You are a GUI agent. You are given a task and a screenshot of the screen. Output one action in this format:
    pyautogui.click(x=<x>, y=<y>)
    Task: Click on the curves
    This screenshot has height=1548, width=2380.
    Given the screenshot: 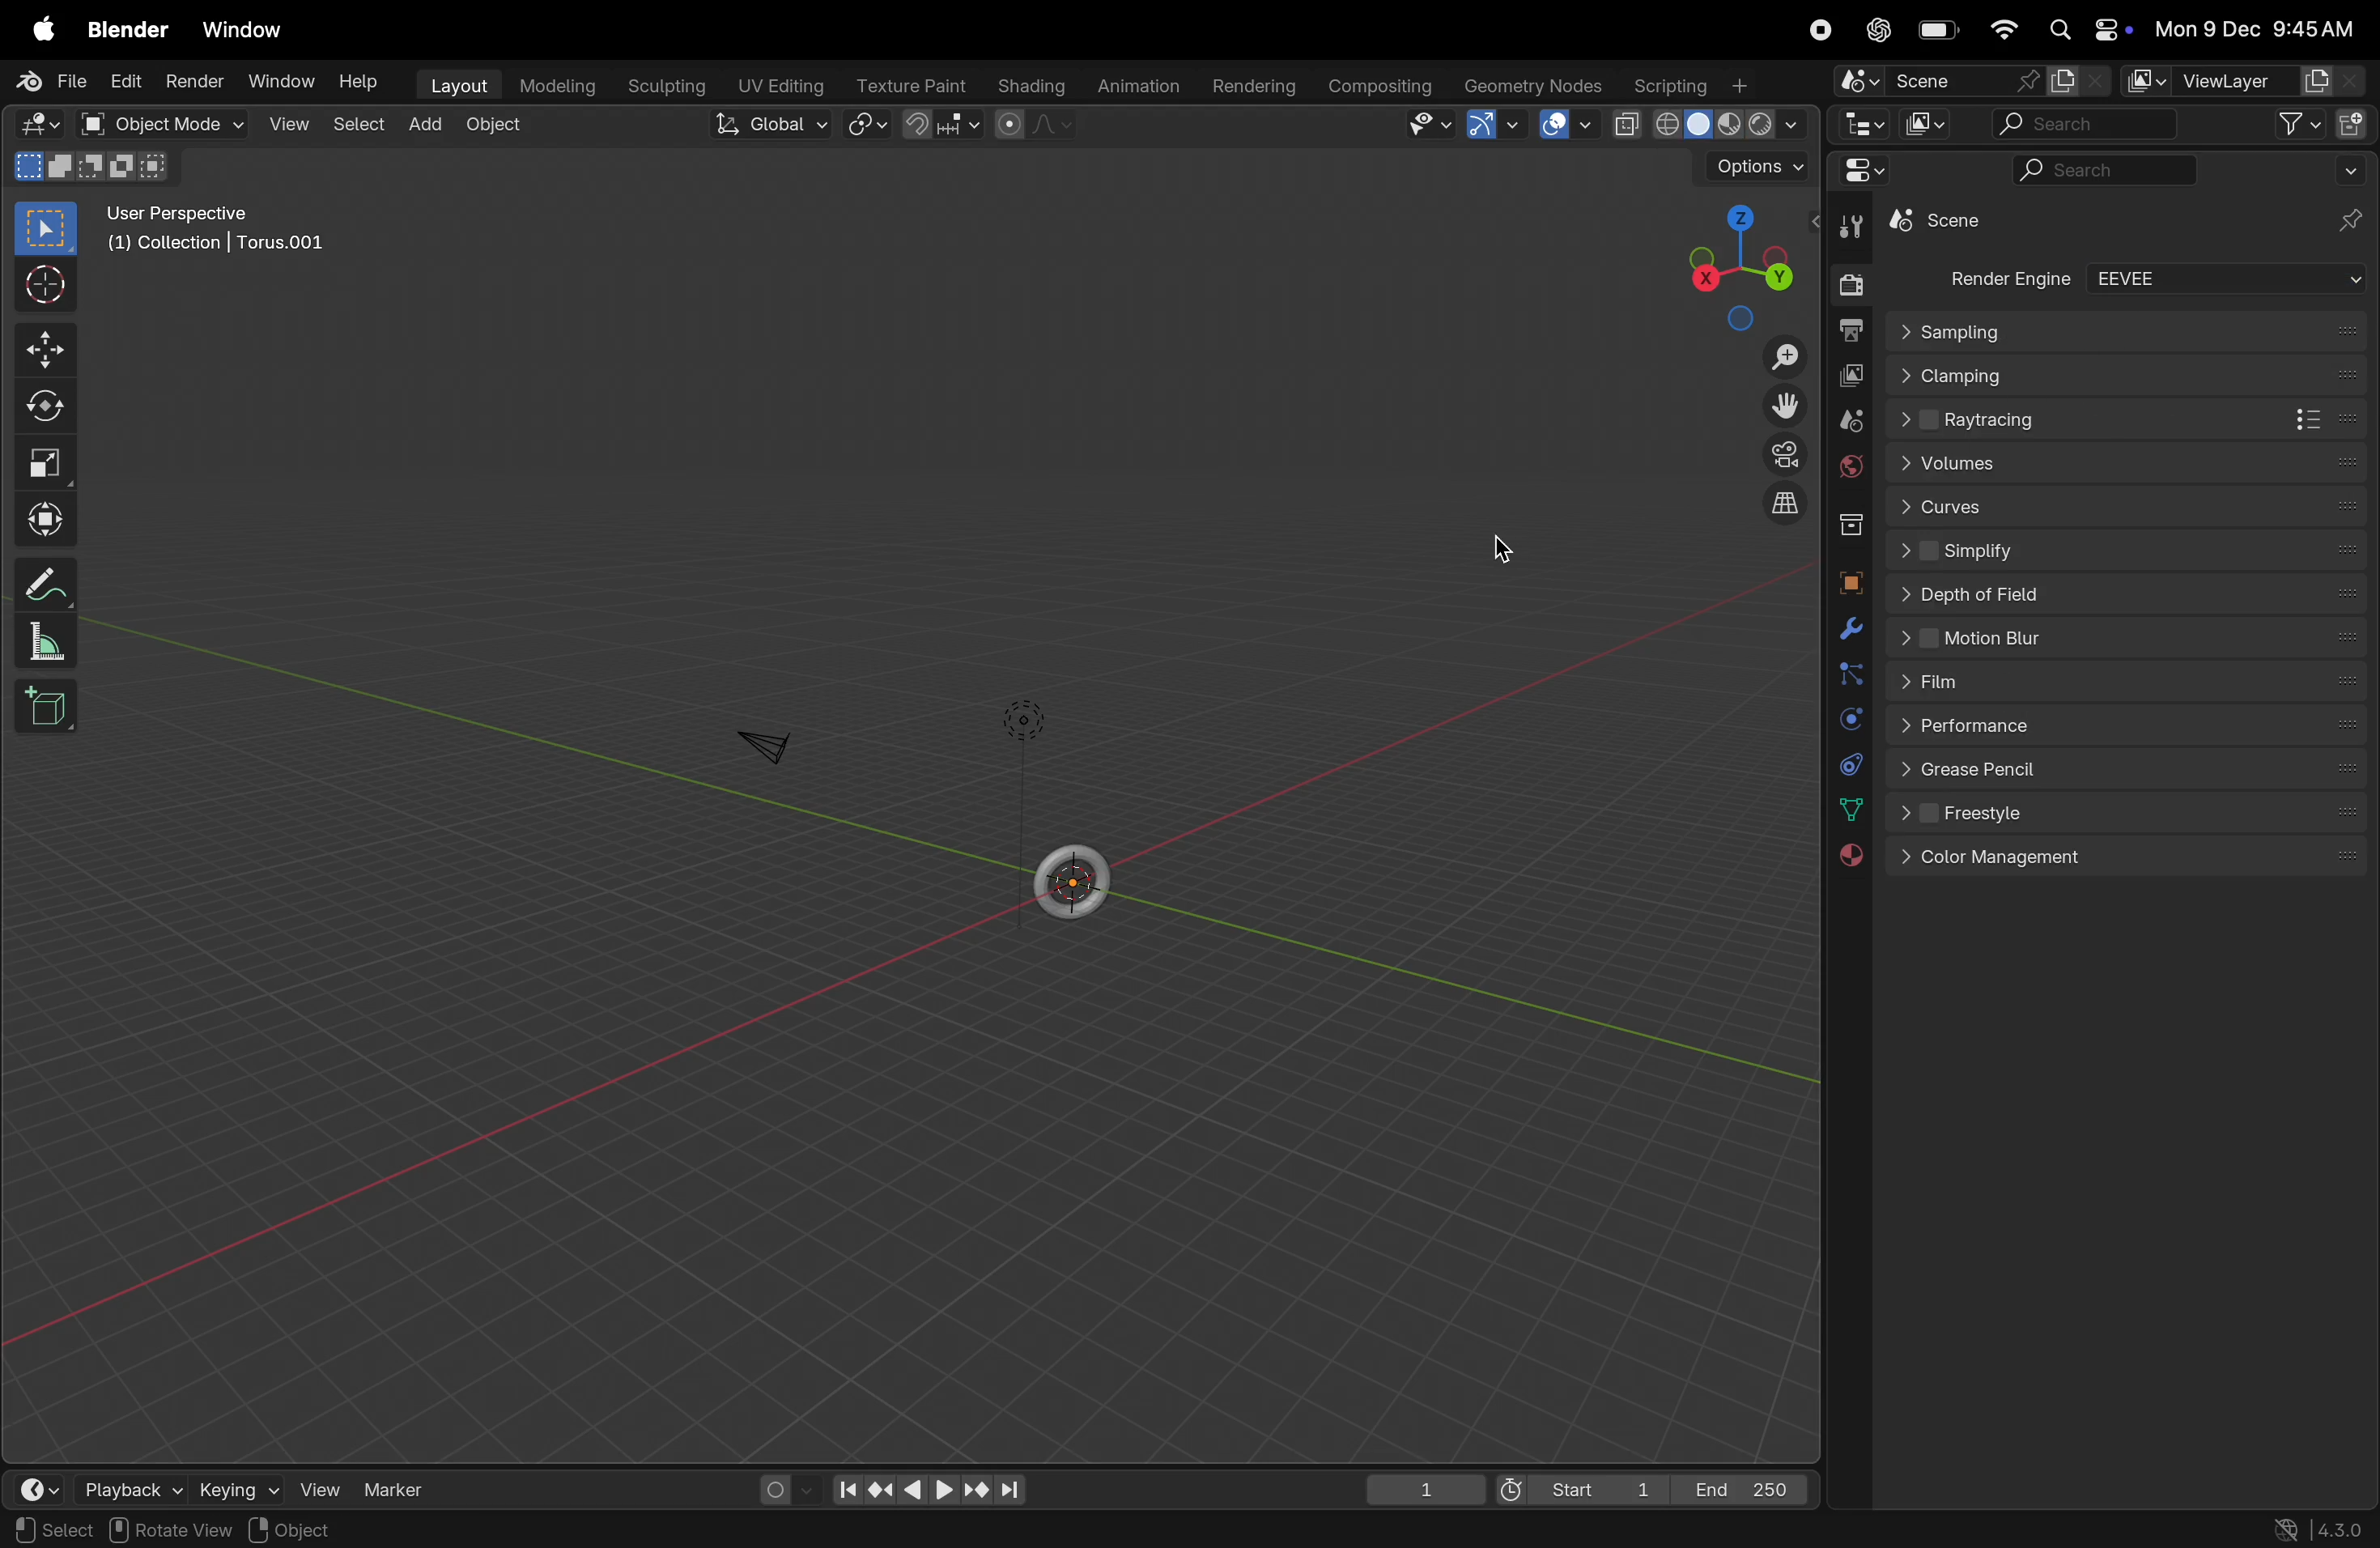 What is the action you would take?
    pyautogui.click(x=2129, y=504)
    